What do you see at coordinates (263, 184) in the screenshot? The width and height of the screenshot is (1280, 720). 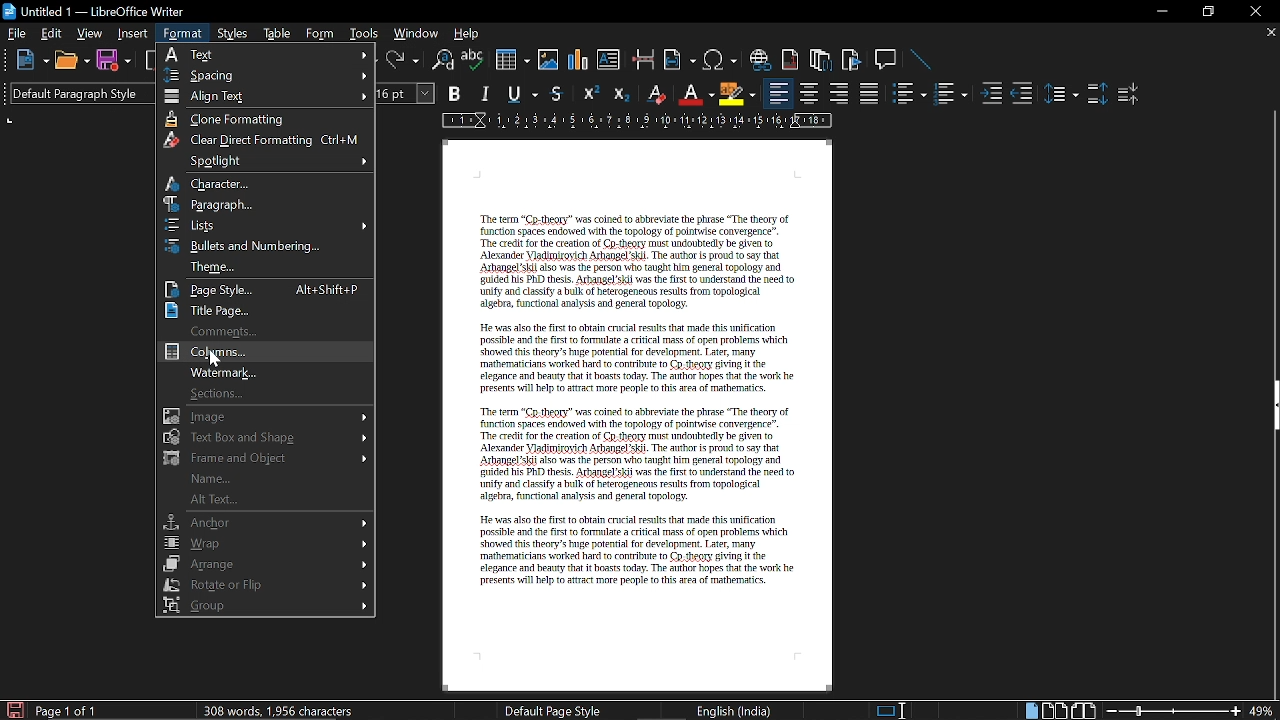 I see `Character` at bounding box center [263, 184].